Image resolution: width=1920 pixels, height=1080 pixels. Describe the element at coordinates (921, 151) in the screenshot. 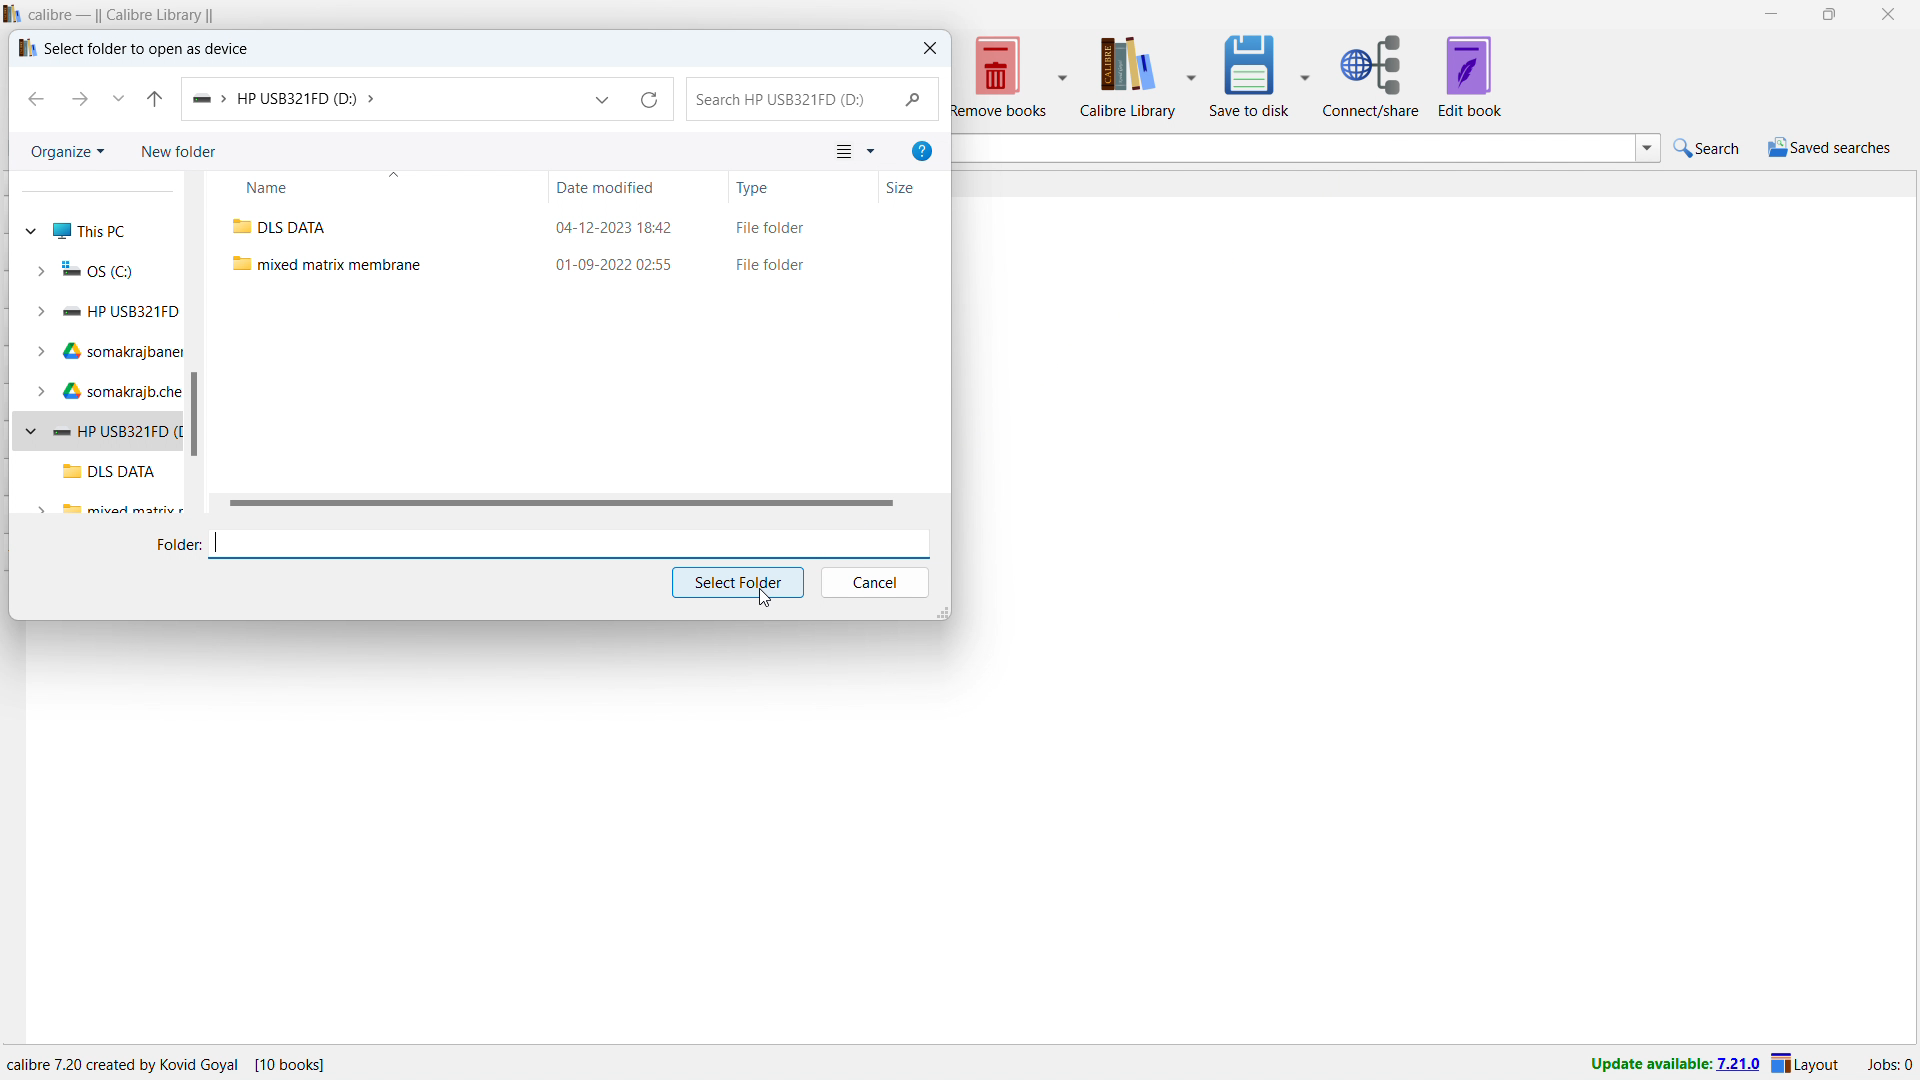

I see `help` at that location.